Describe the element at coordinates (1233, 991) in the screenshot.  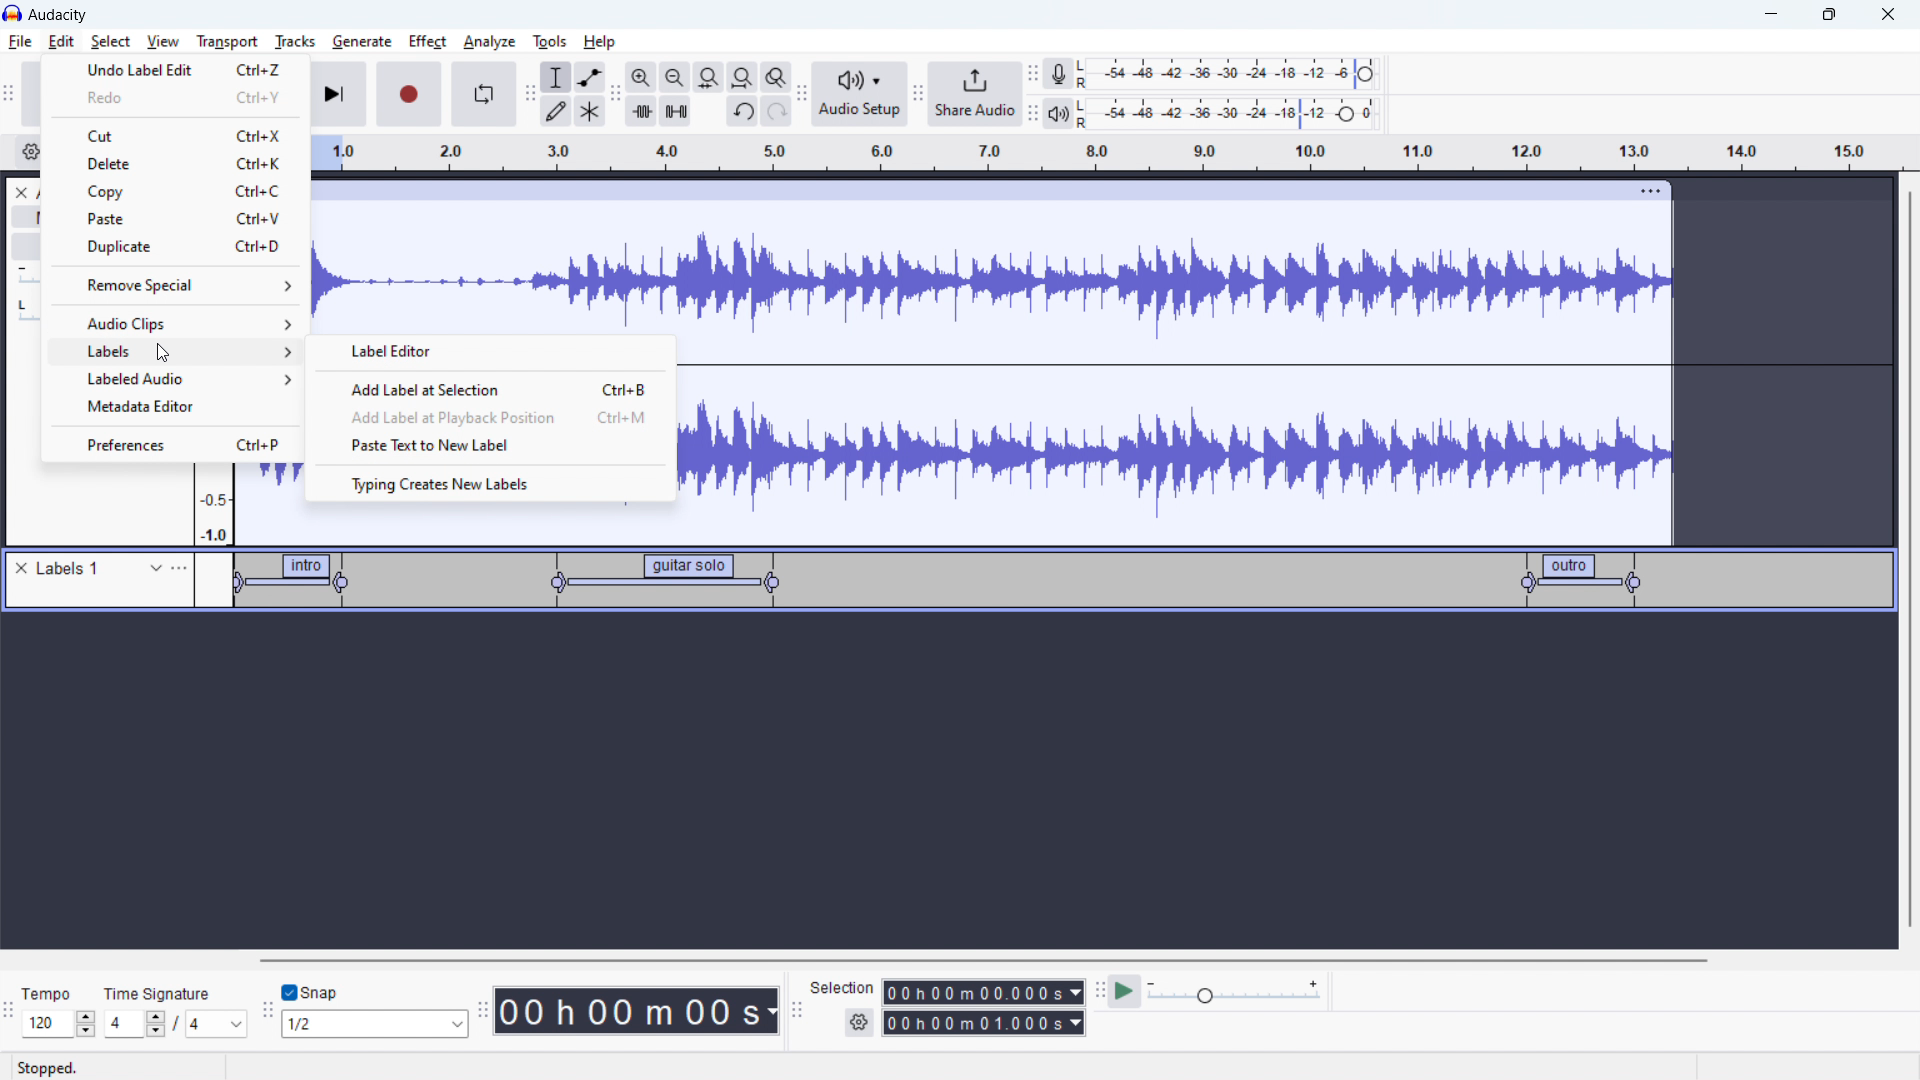
I see `playback speed` at that location.